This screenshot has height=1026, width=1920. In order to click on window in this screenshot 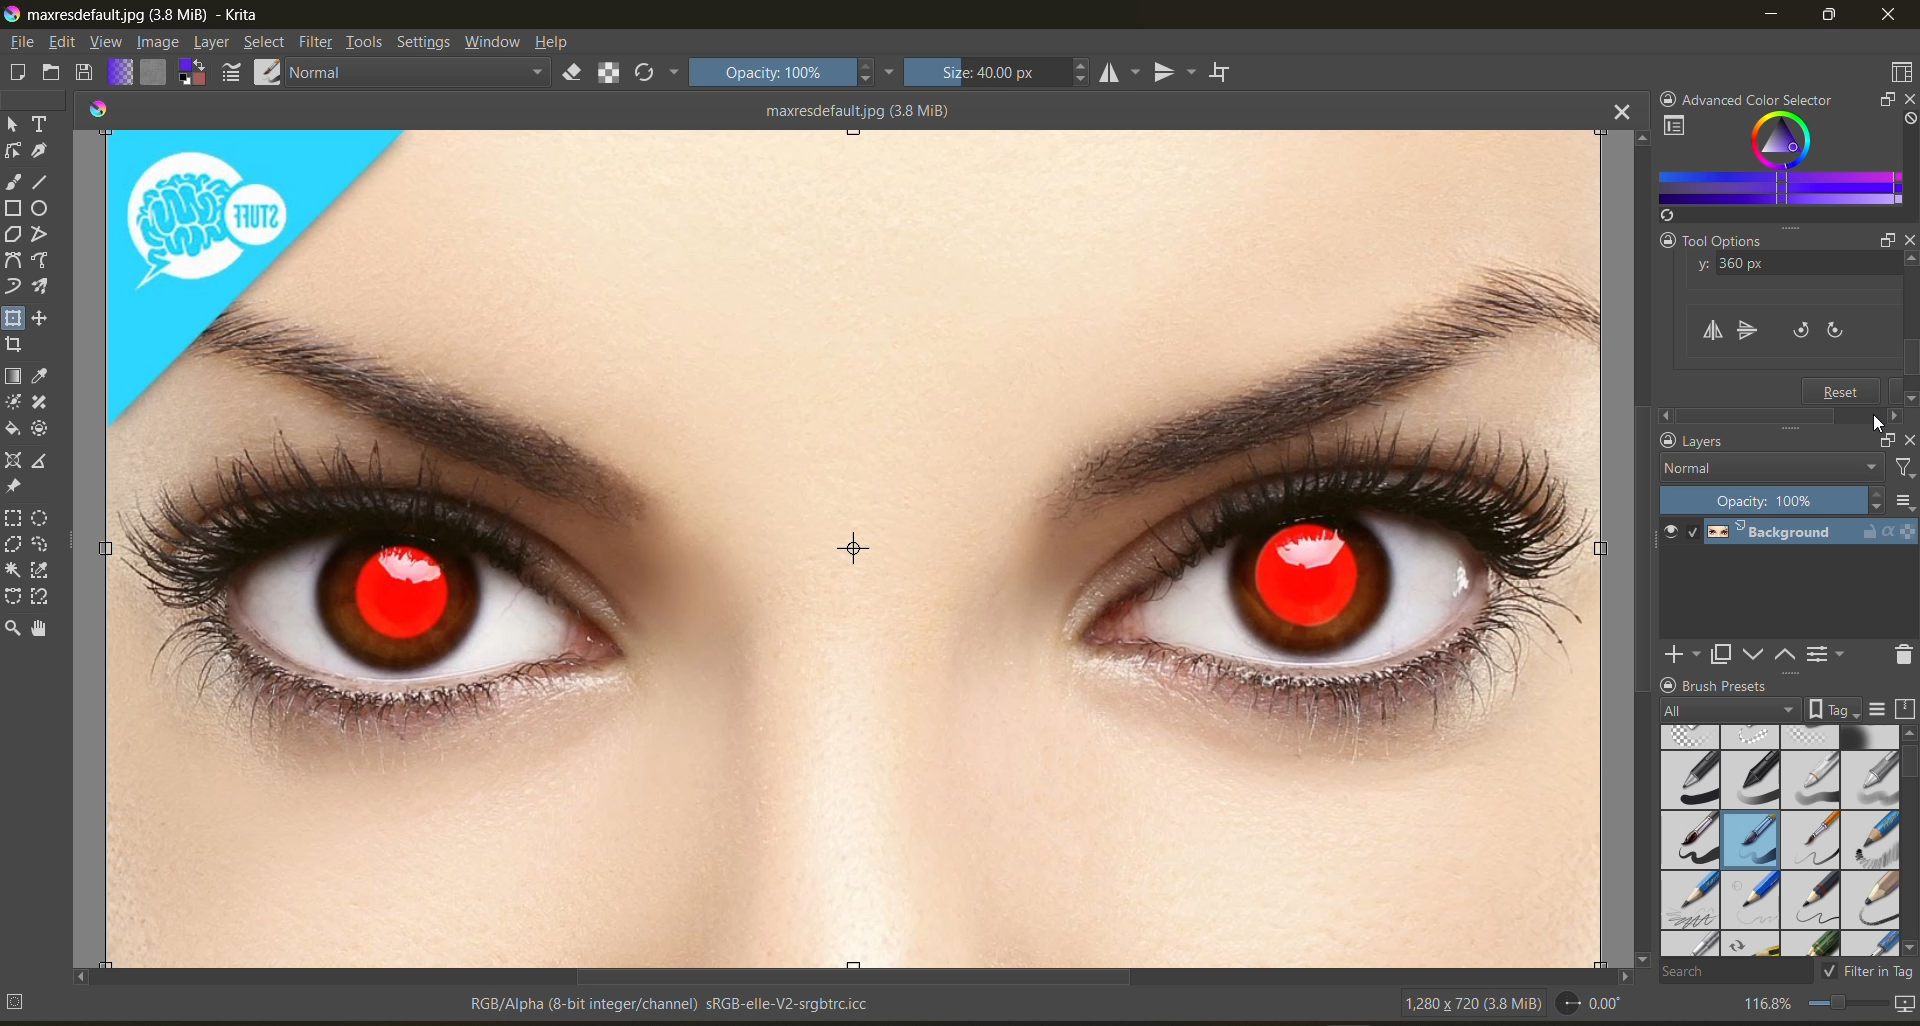, I will do `click(496, 45)`.